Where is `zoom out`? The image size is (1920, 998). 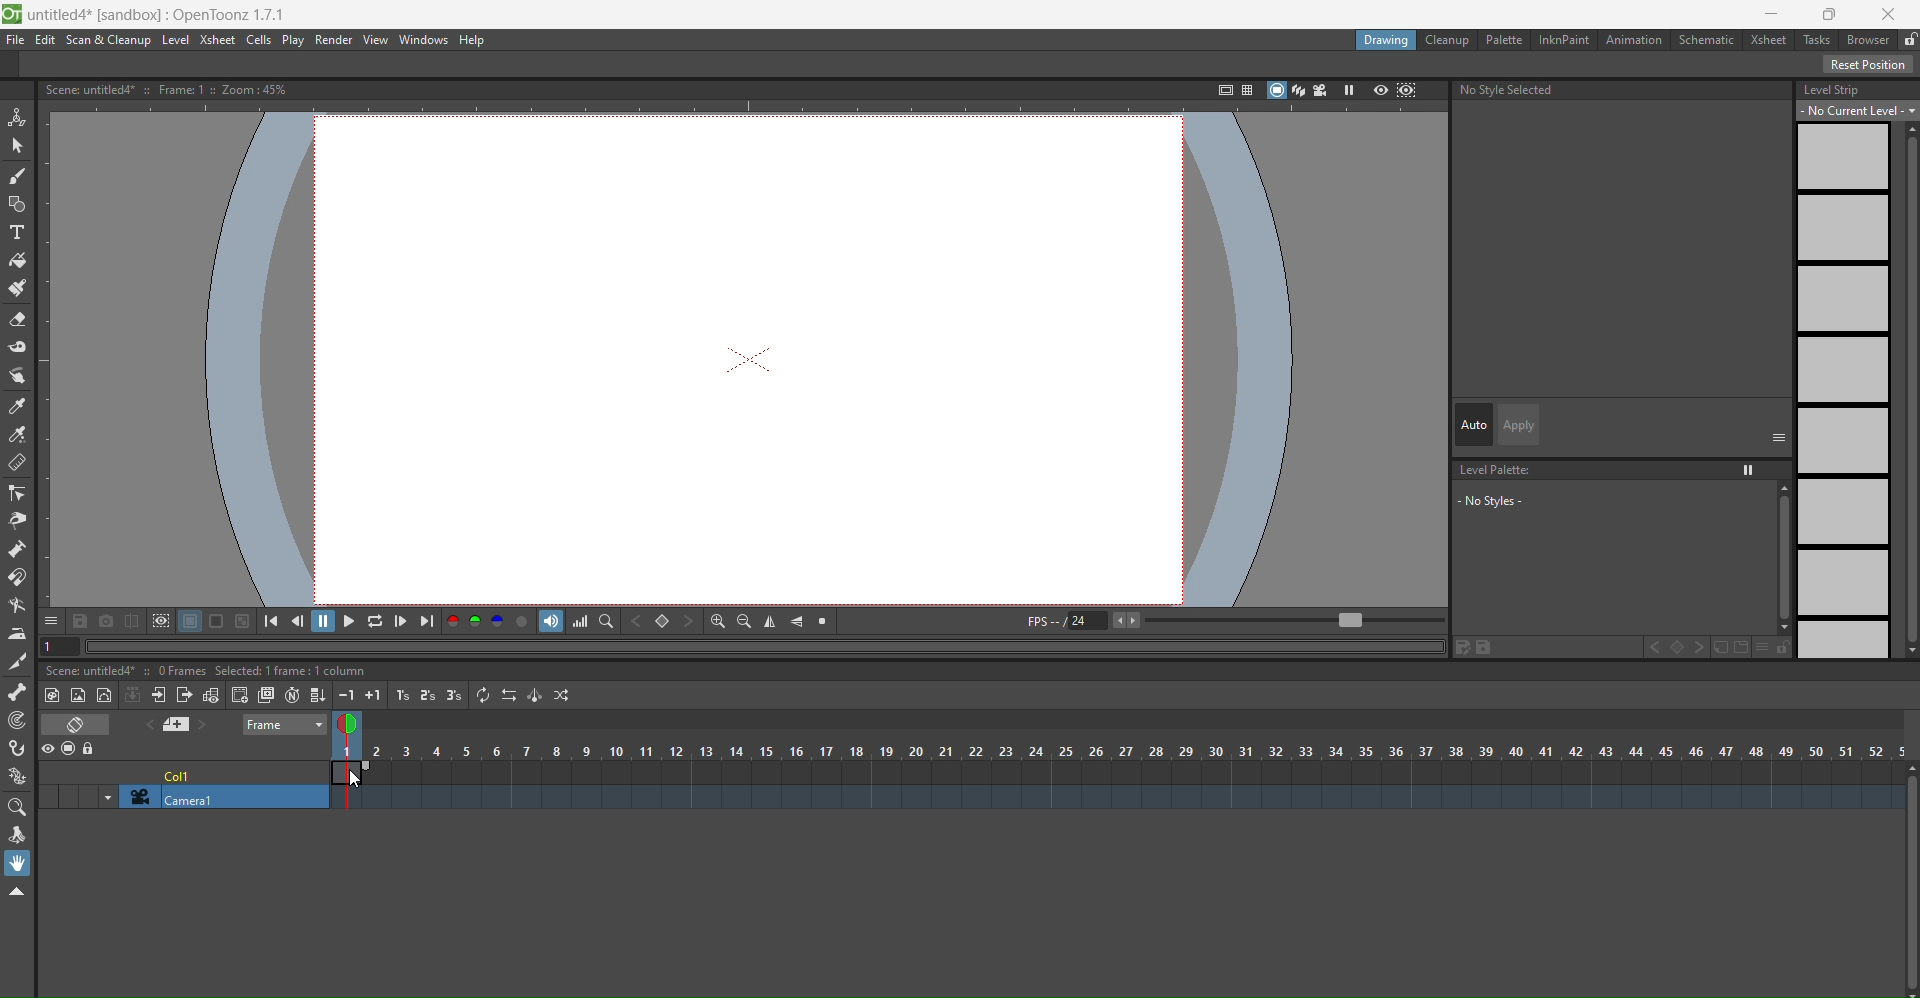
zoom out is located at coordinates (744, 621).